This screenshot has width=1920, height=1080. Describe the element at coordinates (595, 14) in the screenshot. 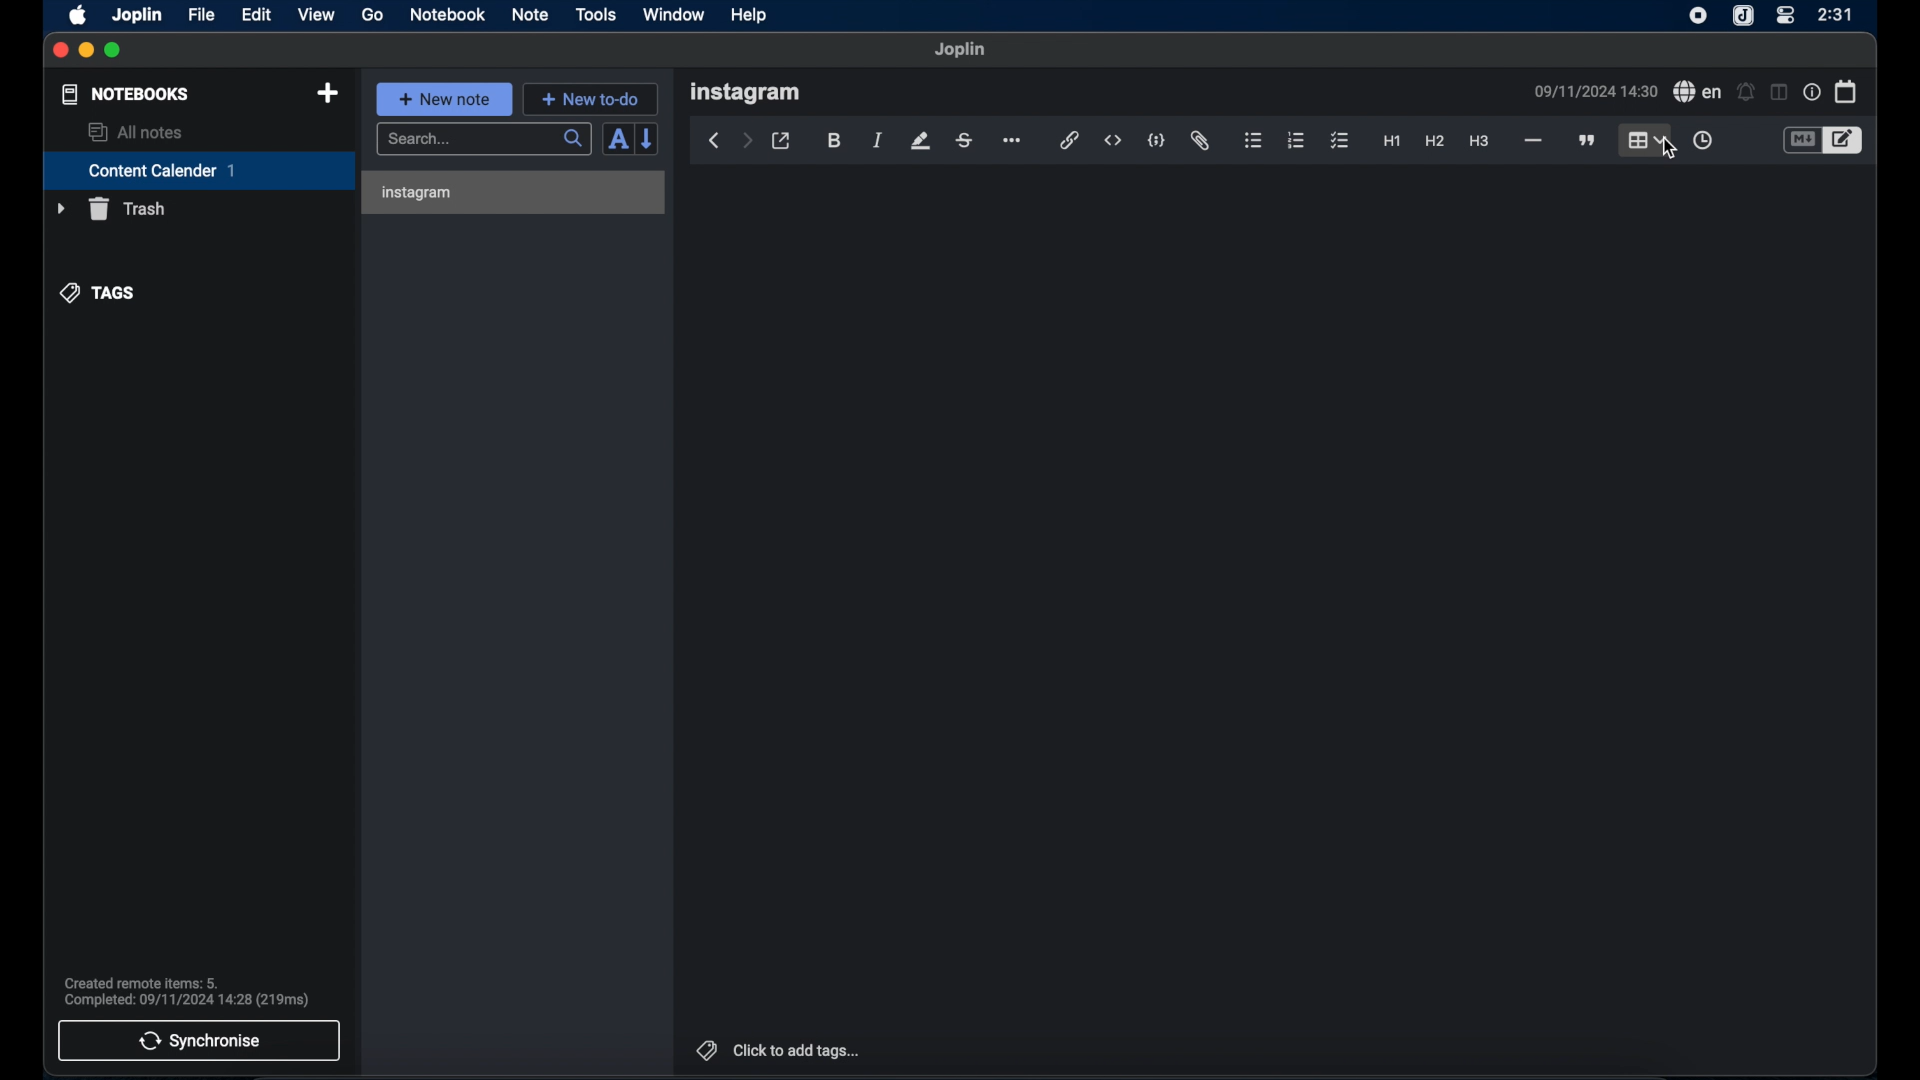

I see `tools` at that location.